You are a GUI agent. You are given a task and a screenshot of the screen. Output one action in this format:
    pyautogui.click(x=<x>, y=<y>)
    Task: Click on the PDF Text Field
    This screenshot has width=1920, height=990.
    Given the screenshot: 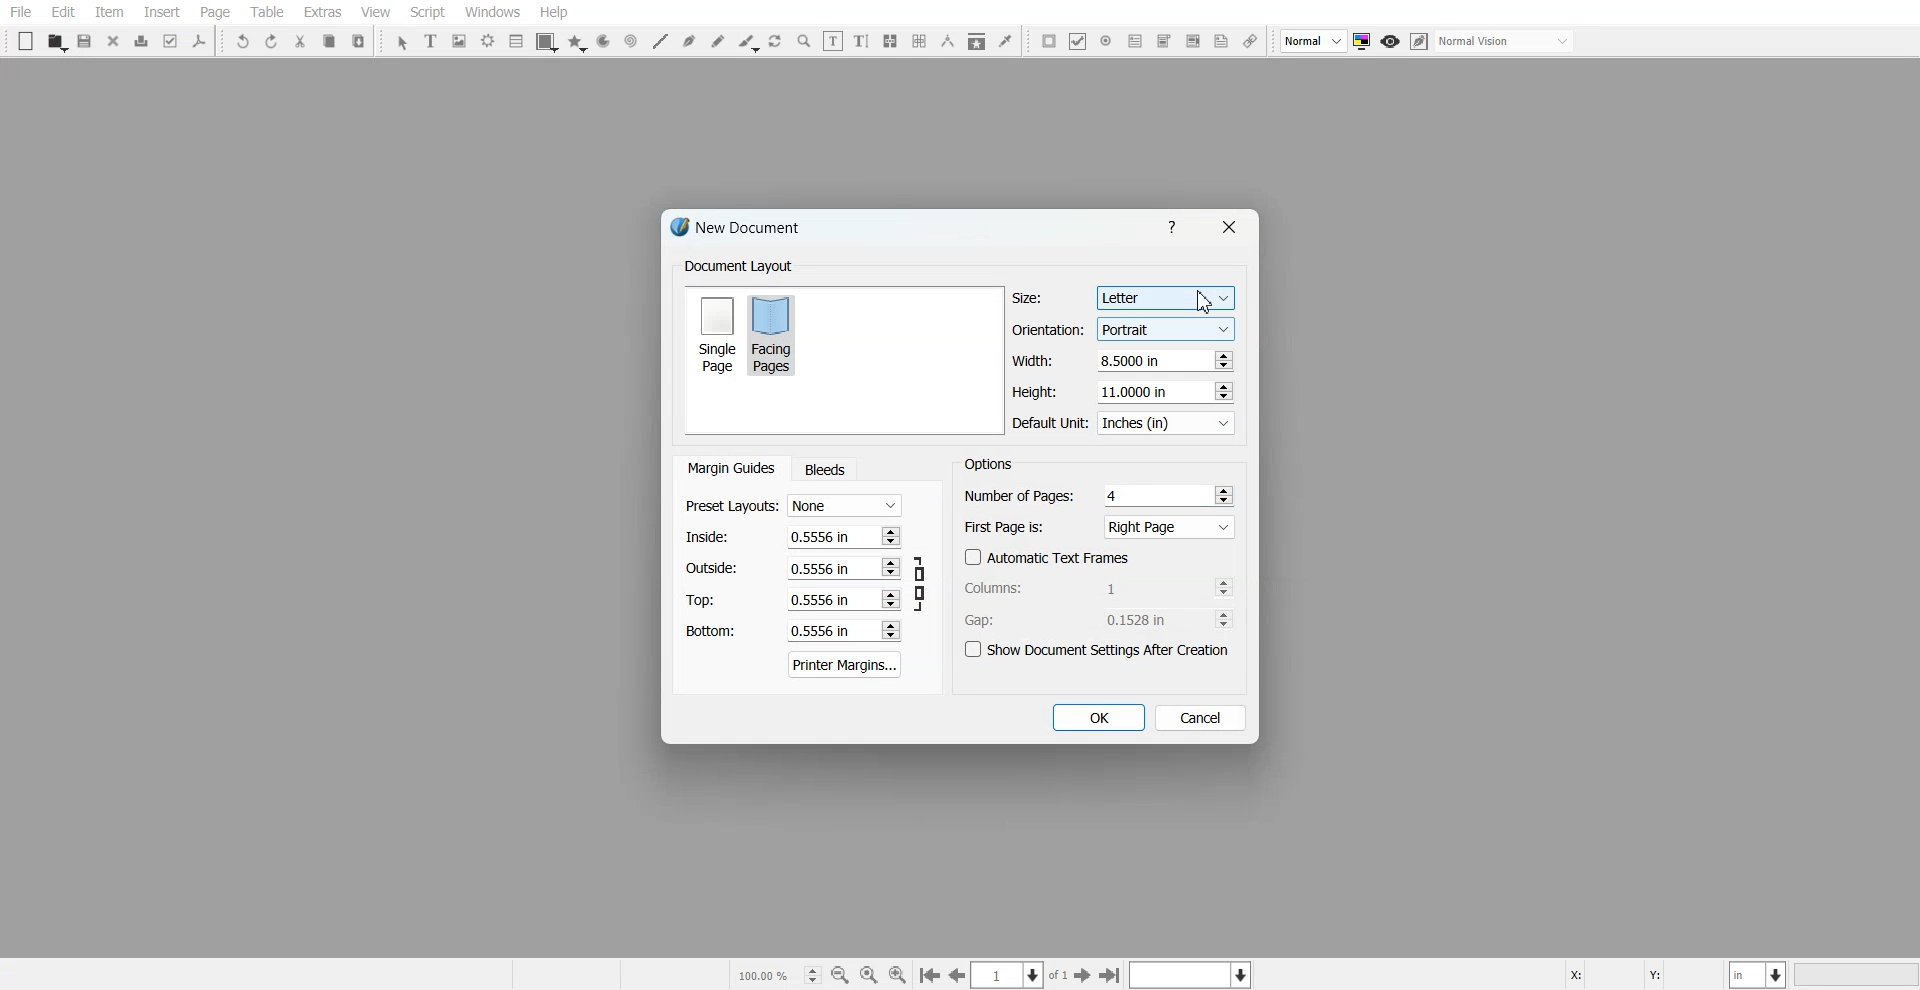 What is the action you would take?
    pyautogui.click(x=1135, y=41)
    